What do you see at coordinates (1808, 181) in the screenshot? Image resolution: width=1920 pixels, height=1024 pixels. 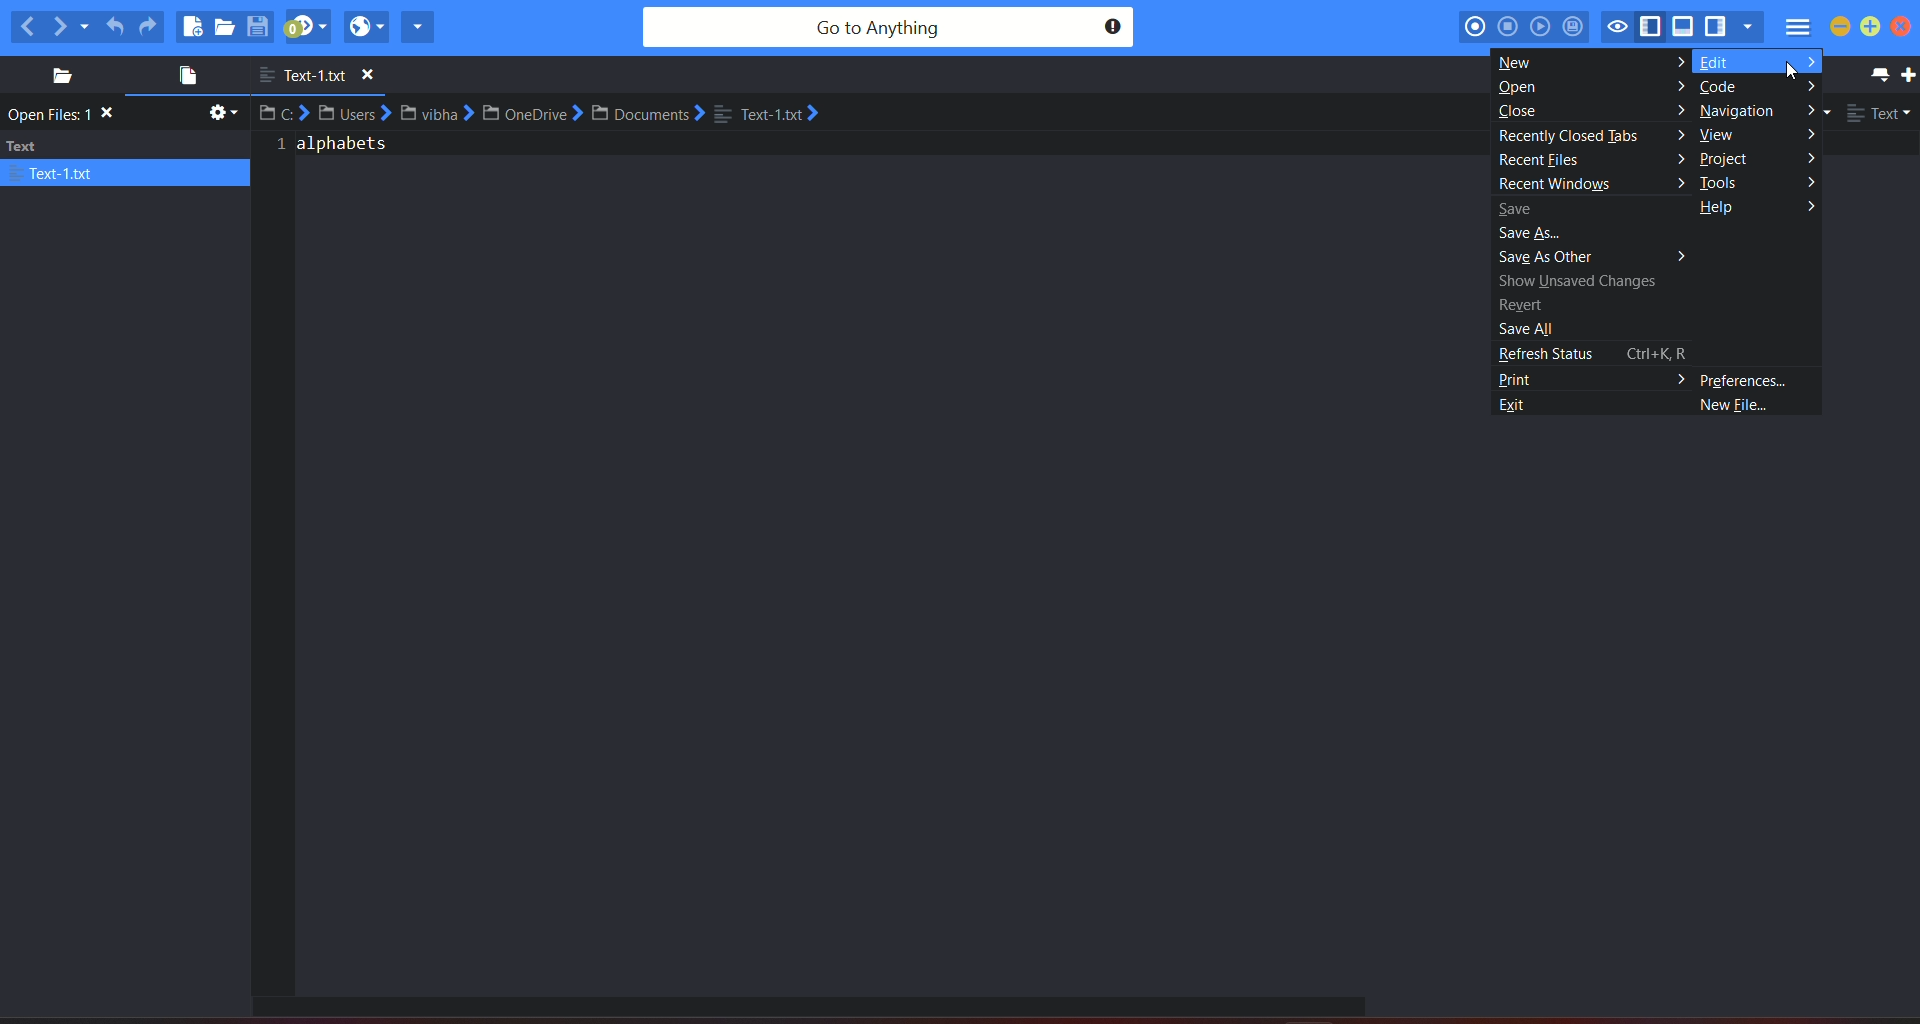 I see `More` at bounding box center [1808, 181].